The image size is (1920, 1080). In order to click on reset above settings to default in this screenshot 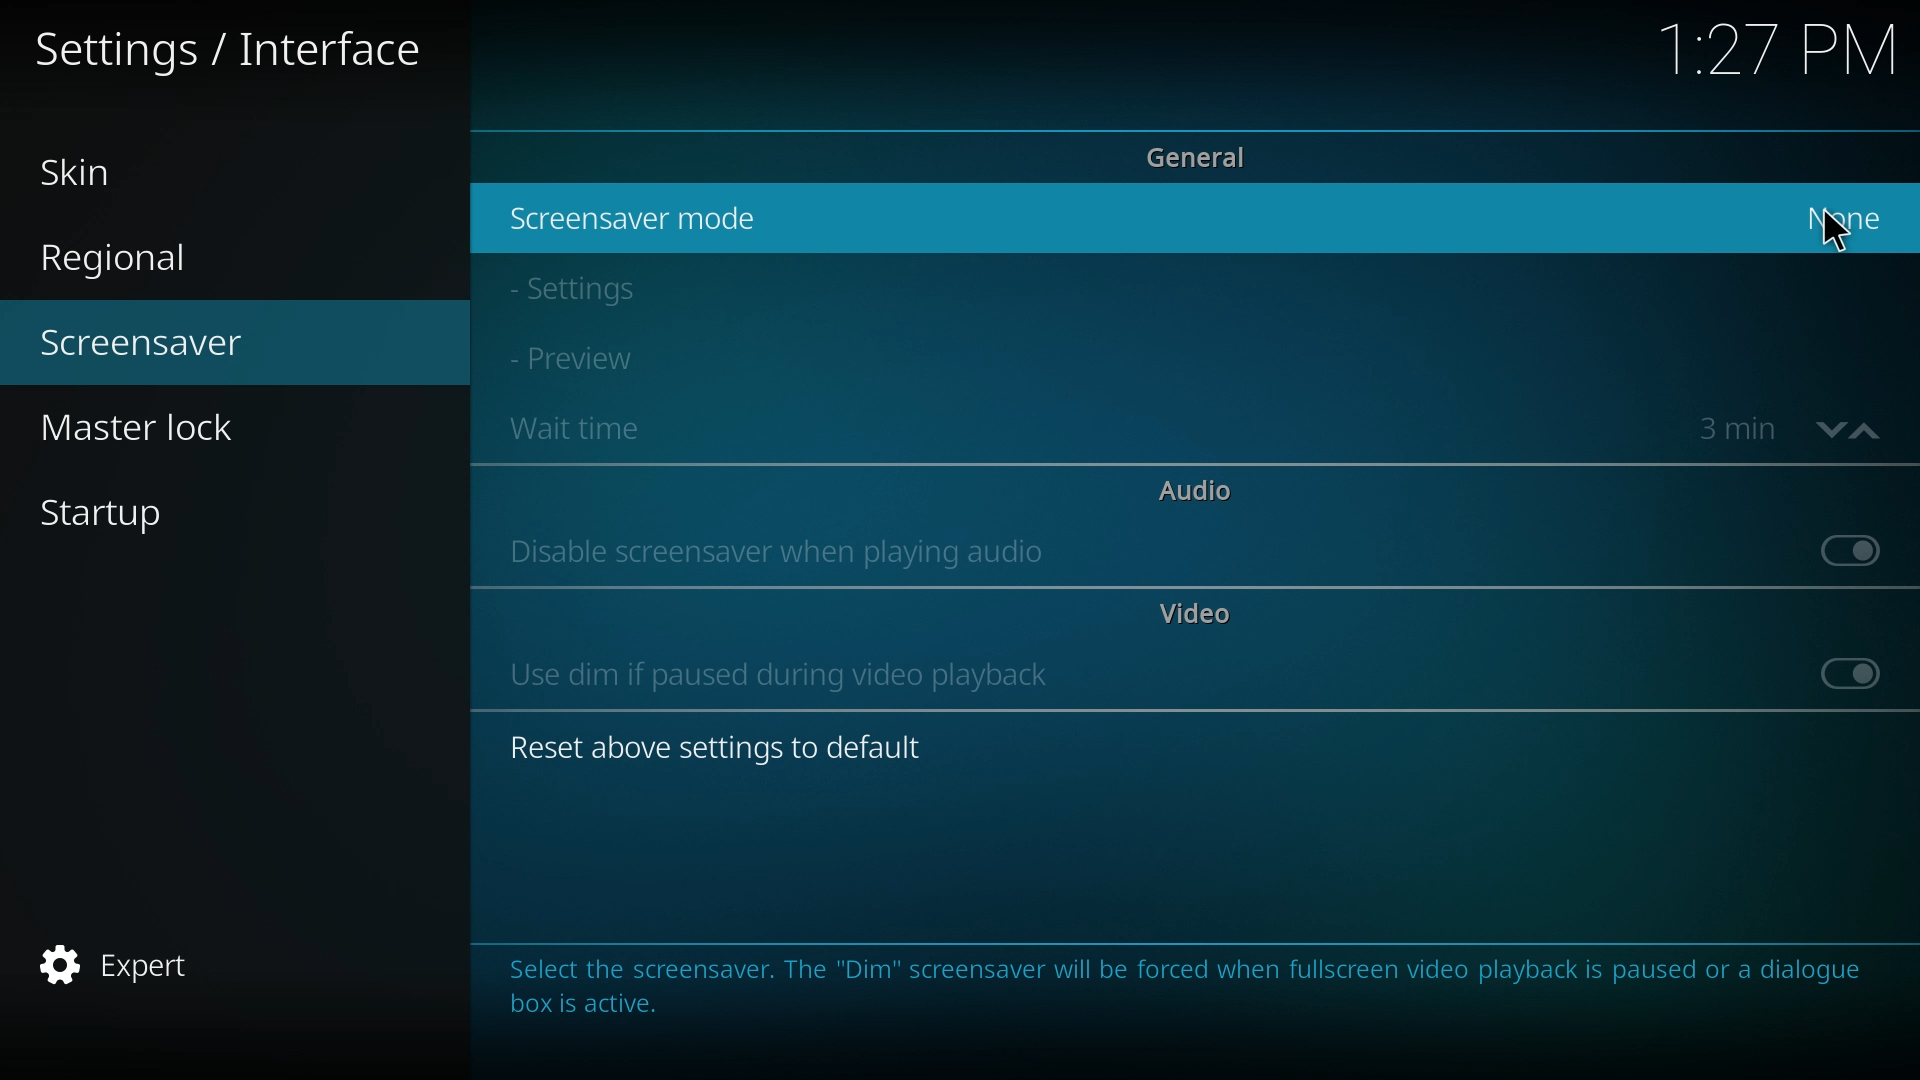, I will do `click(728, 751)`.